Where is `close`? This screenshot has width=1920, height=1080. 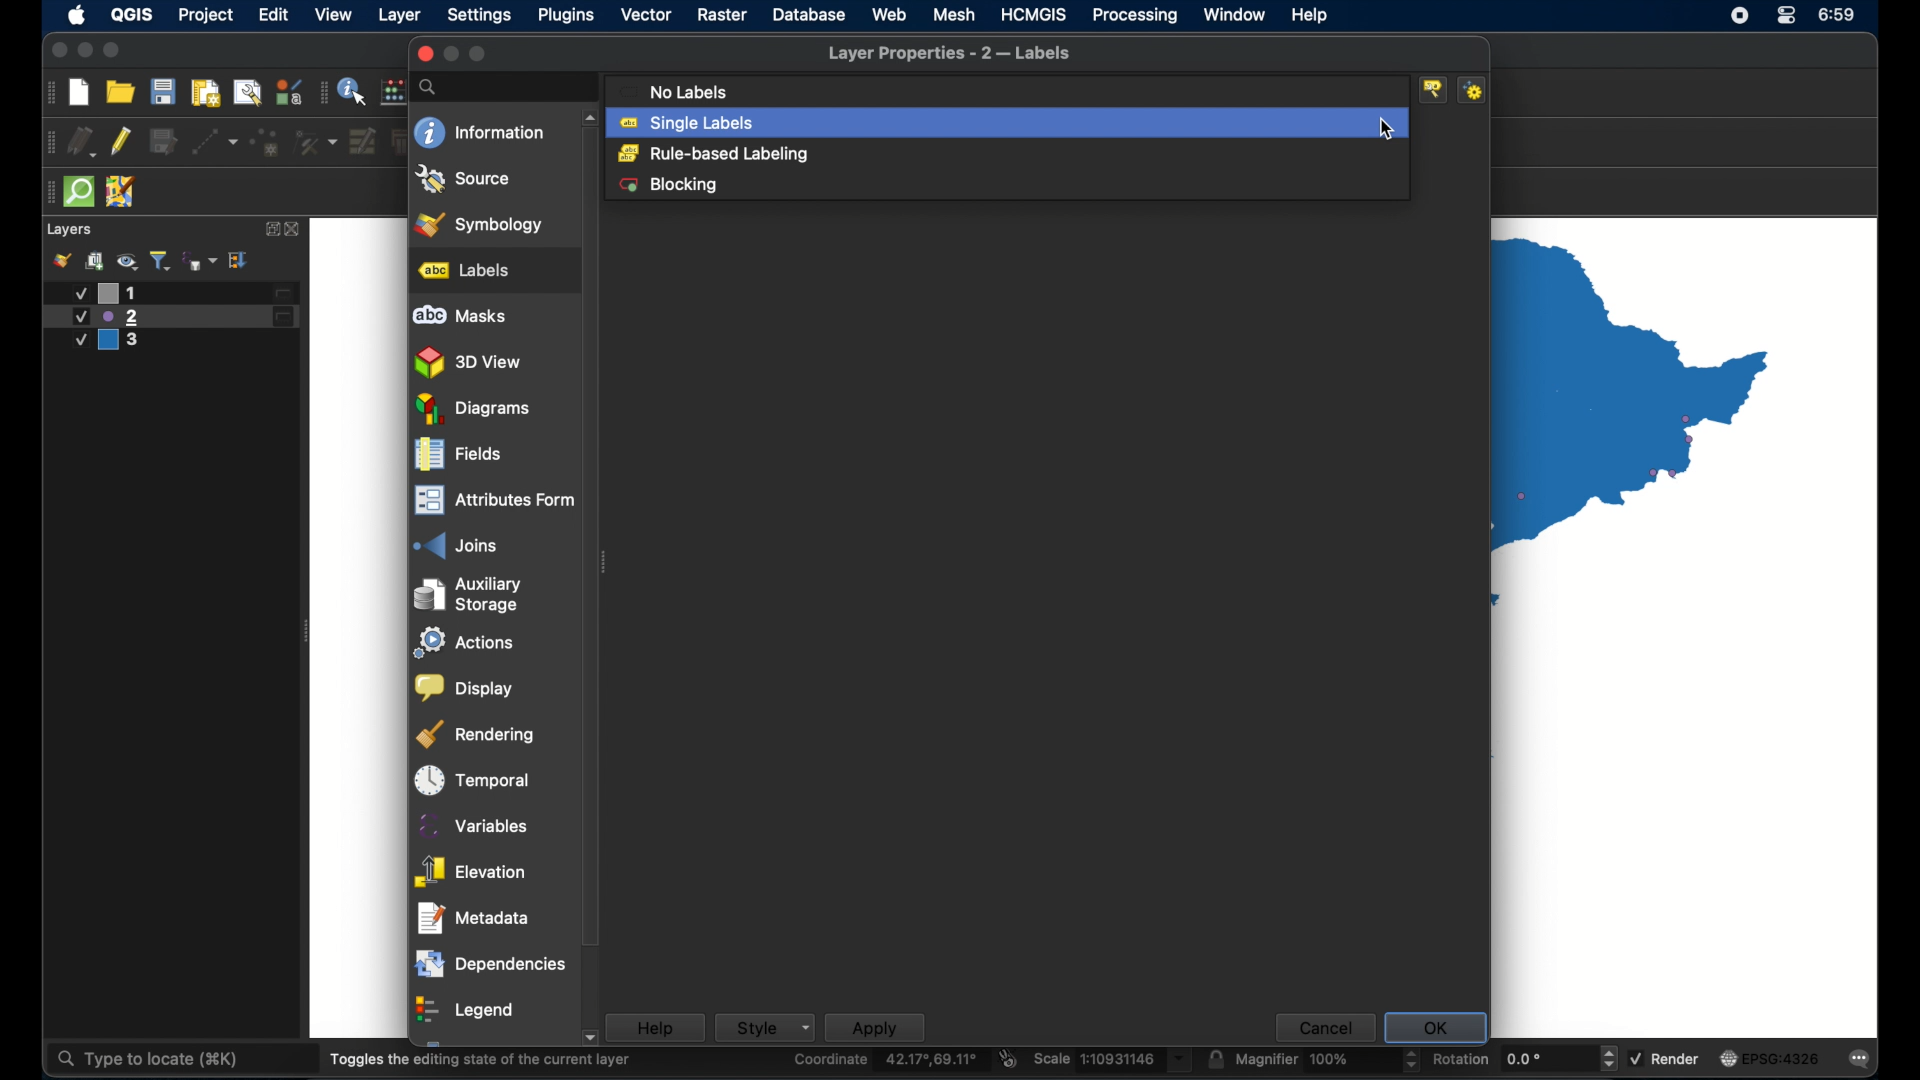 close is located at coordinates (423, 54).